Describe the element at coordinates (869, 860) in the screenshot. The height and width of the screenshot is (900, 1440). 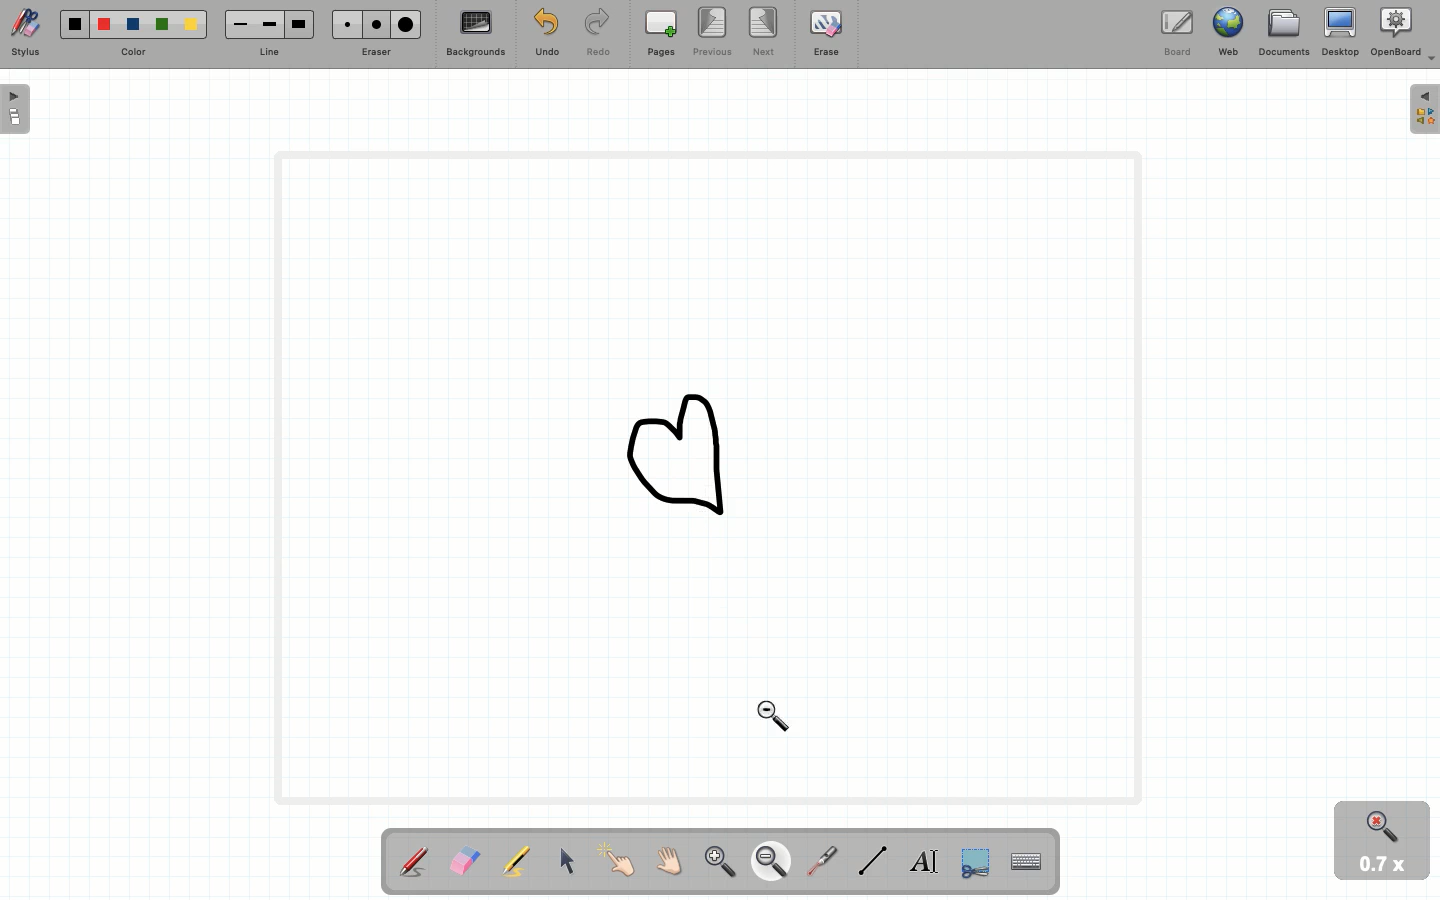
I see `Line` at that location.